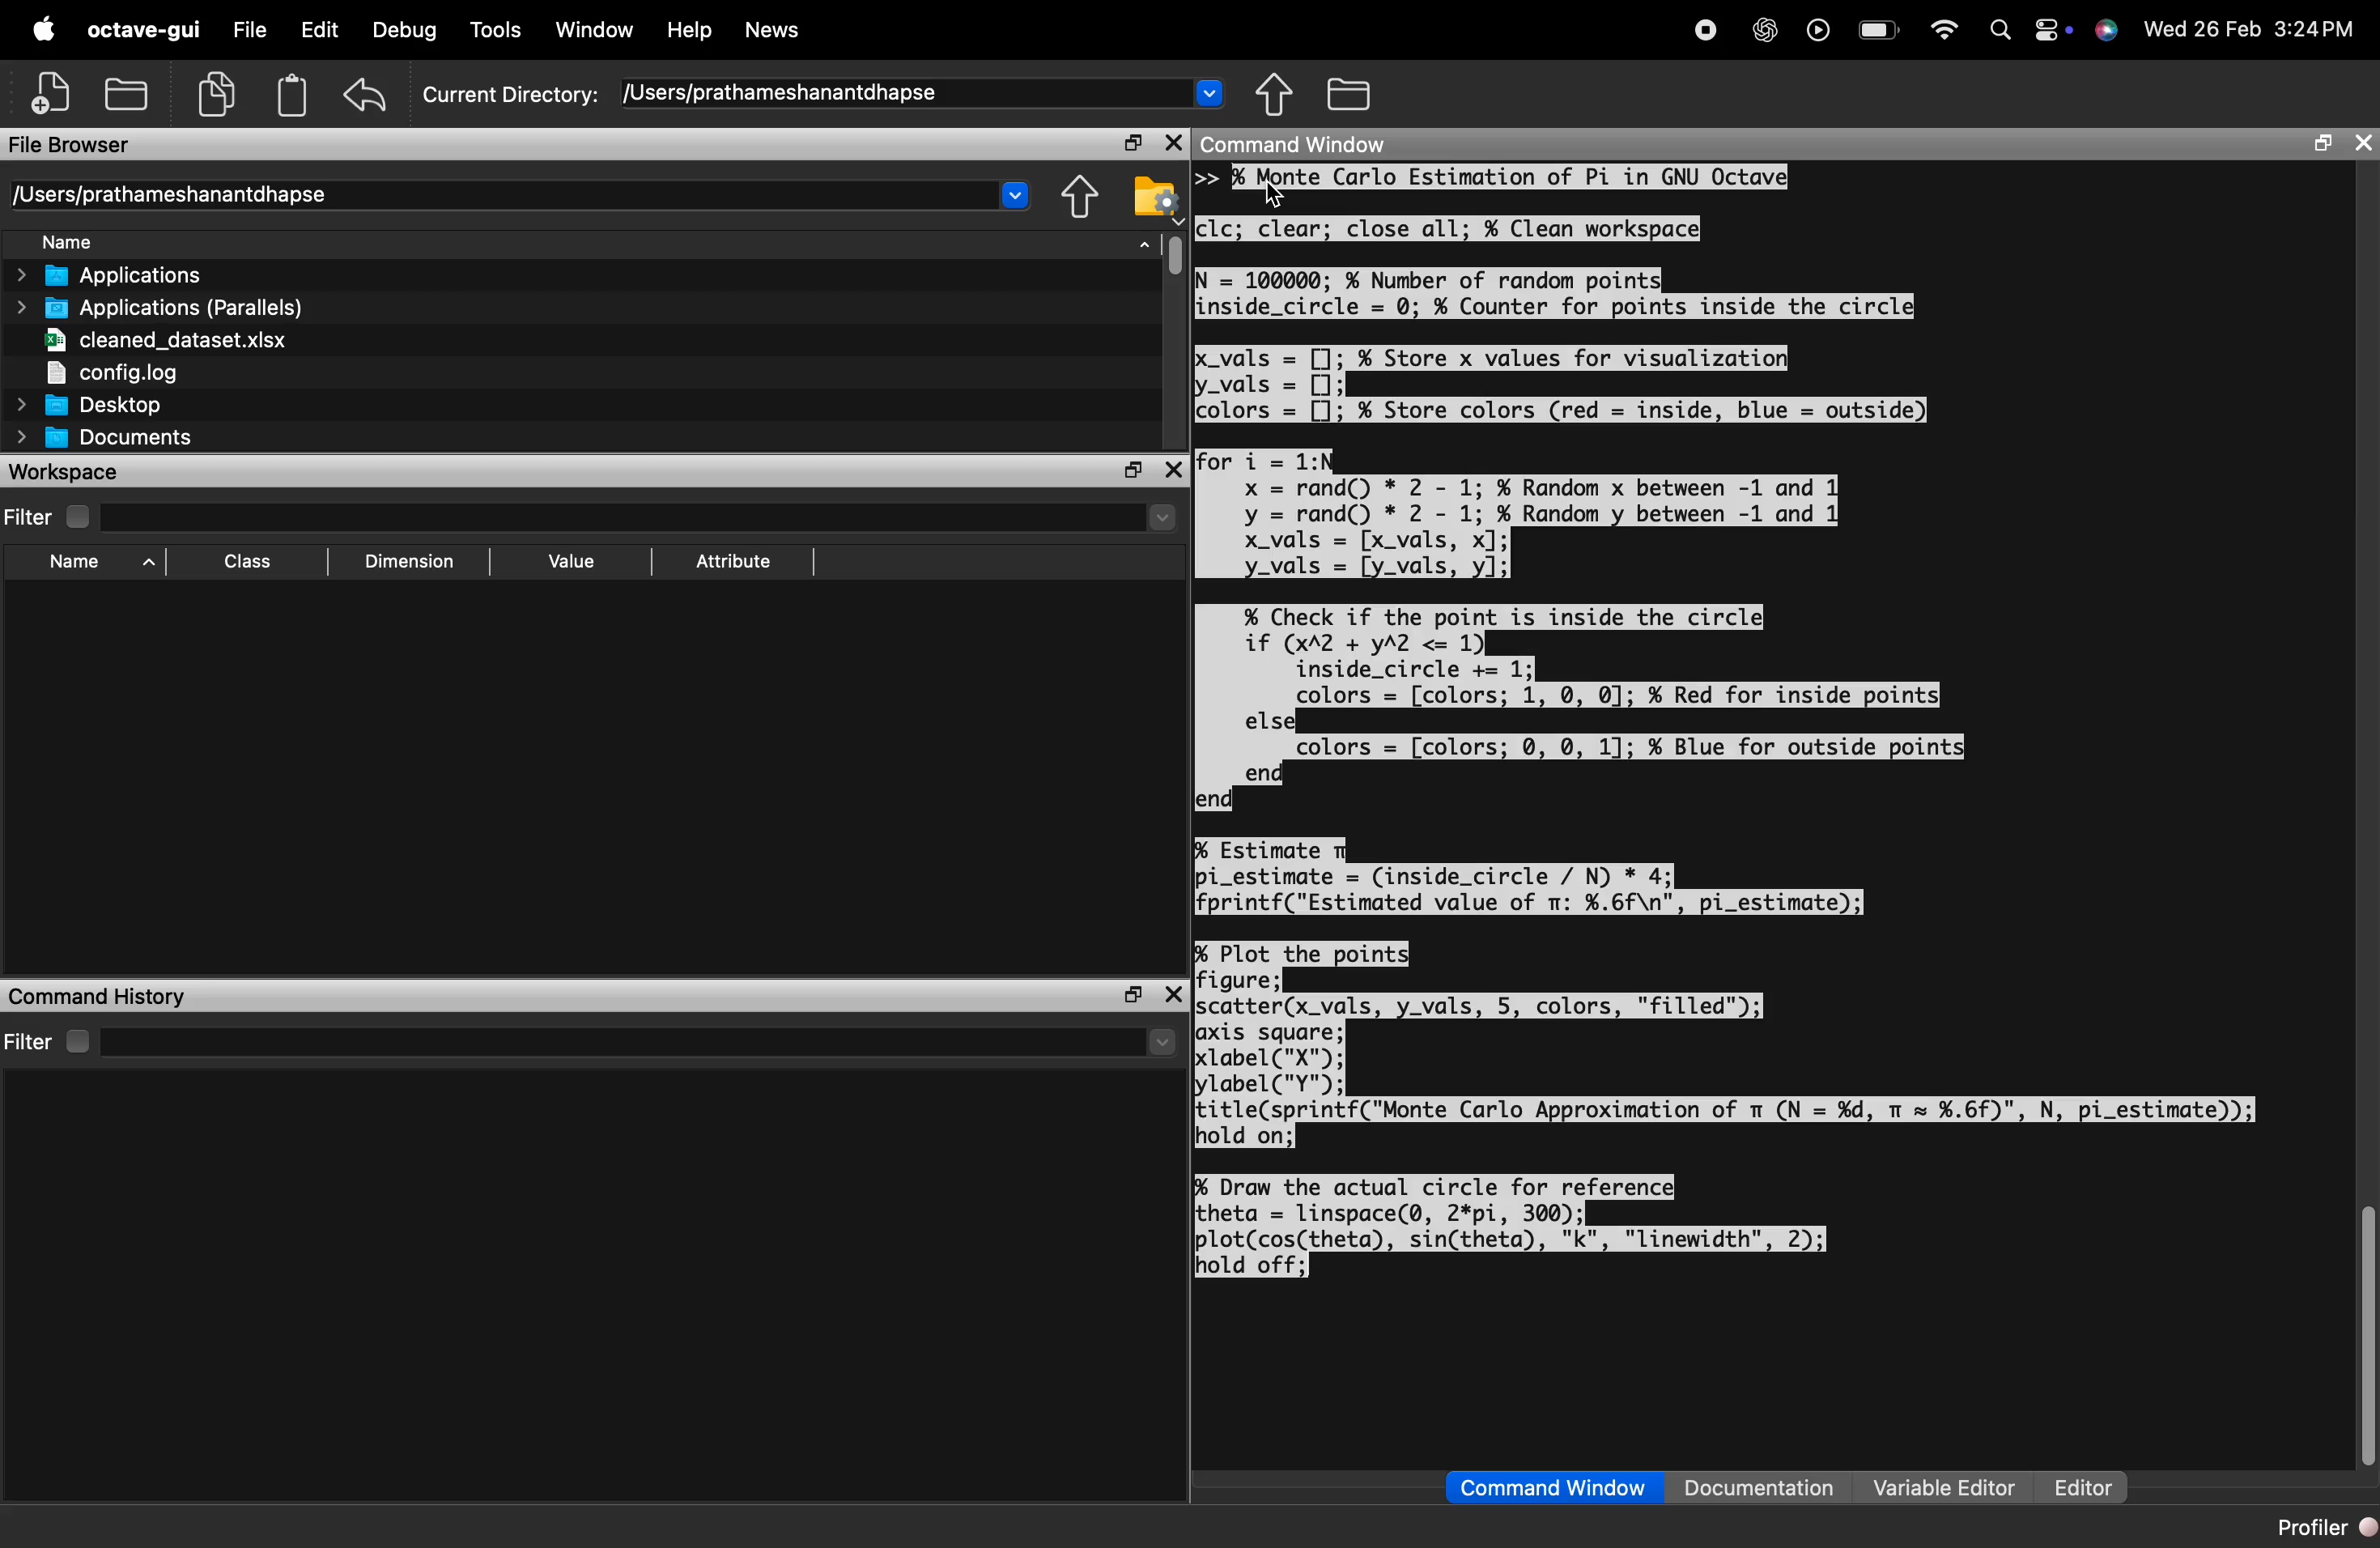 This screenshot has width=2380, height=1548. Describe the element at coordinates (1155, 194) in the screenshot. I see `Directory settings` at that location.